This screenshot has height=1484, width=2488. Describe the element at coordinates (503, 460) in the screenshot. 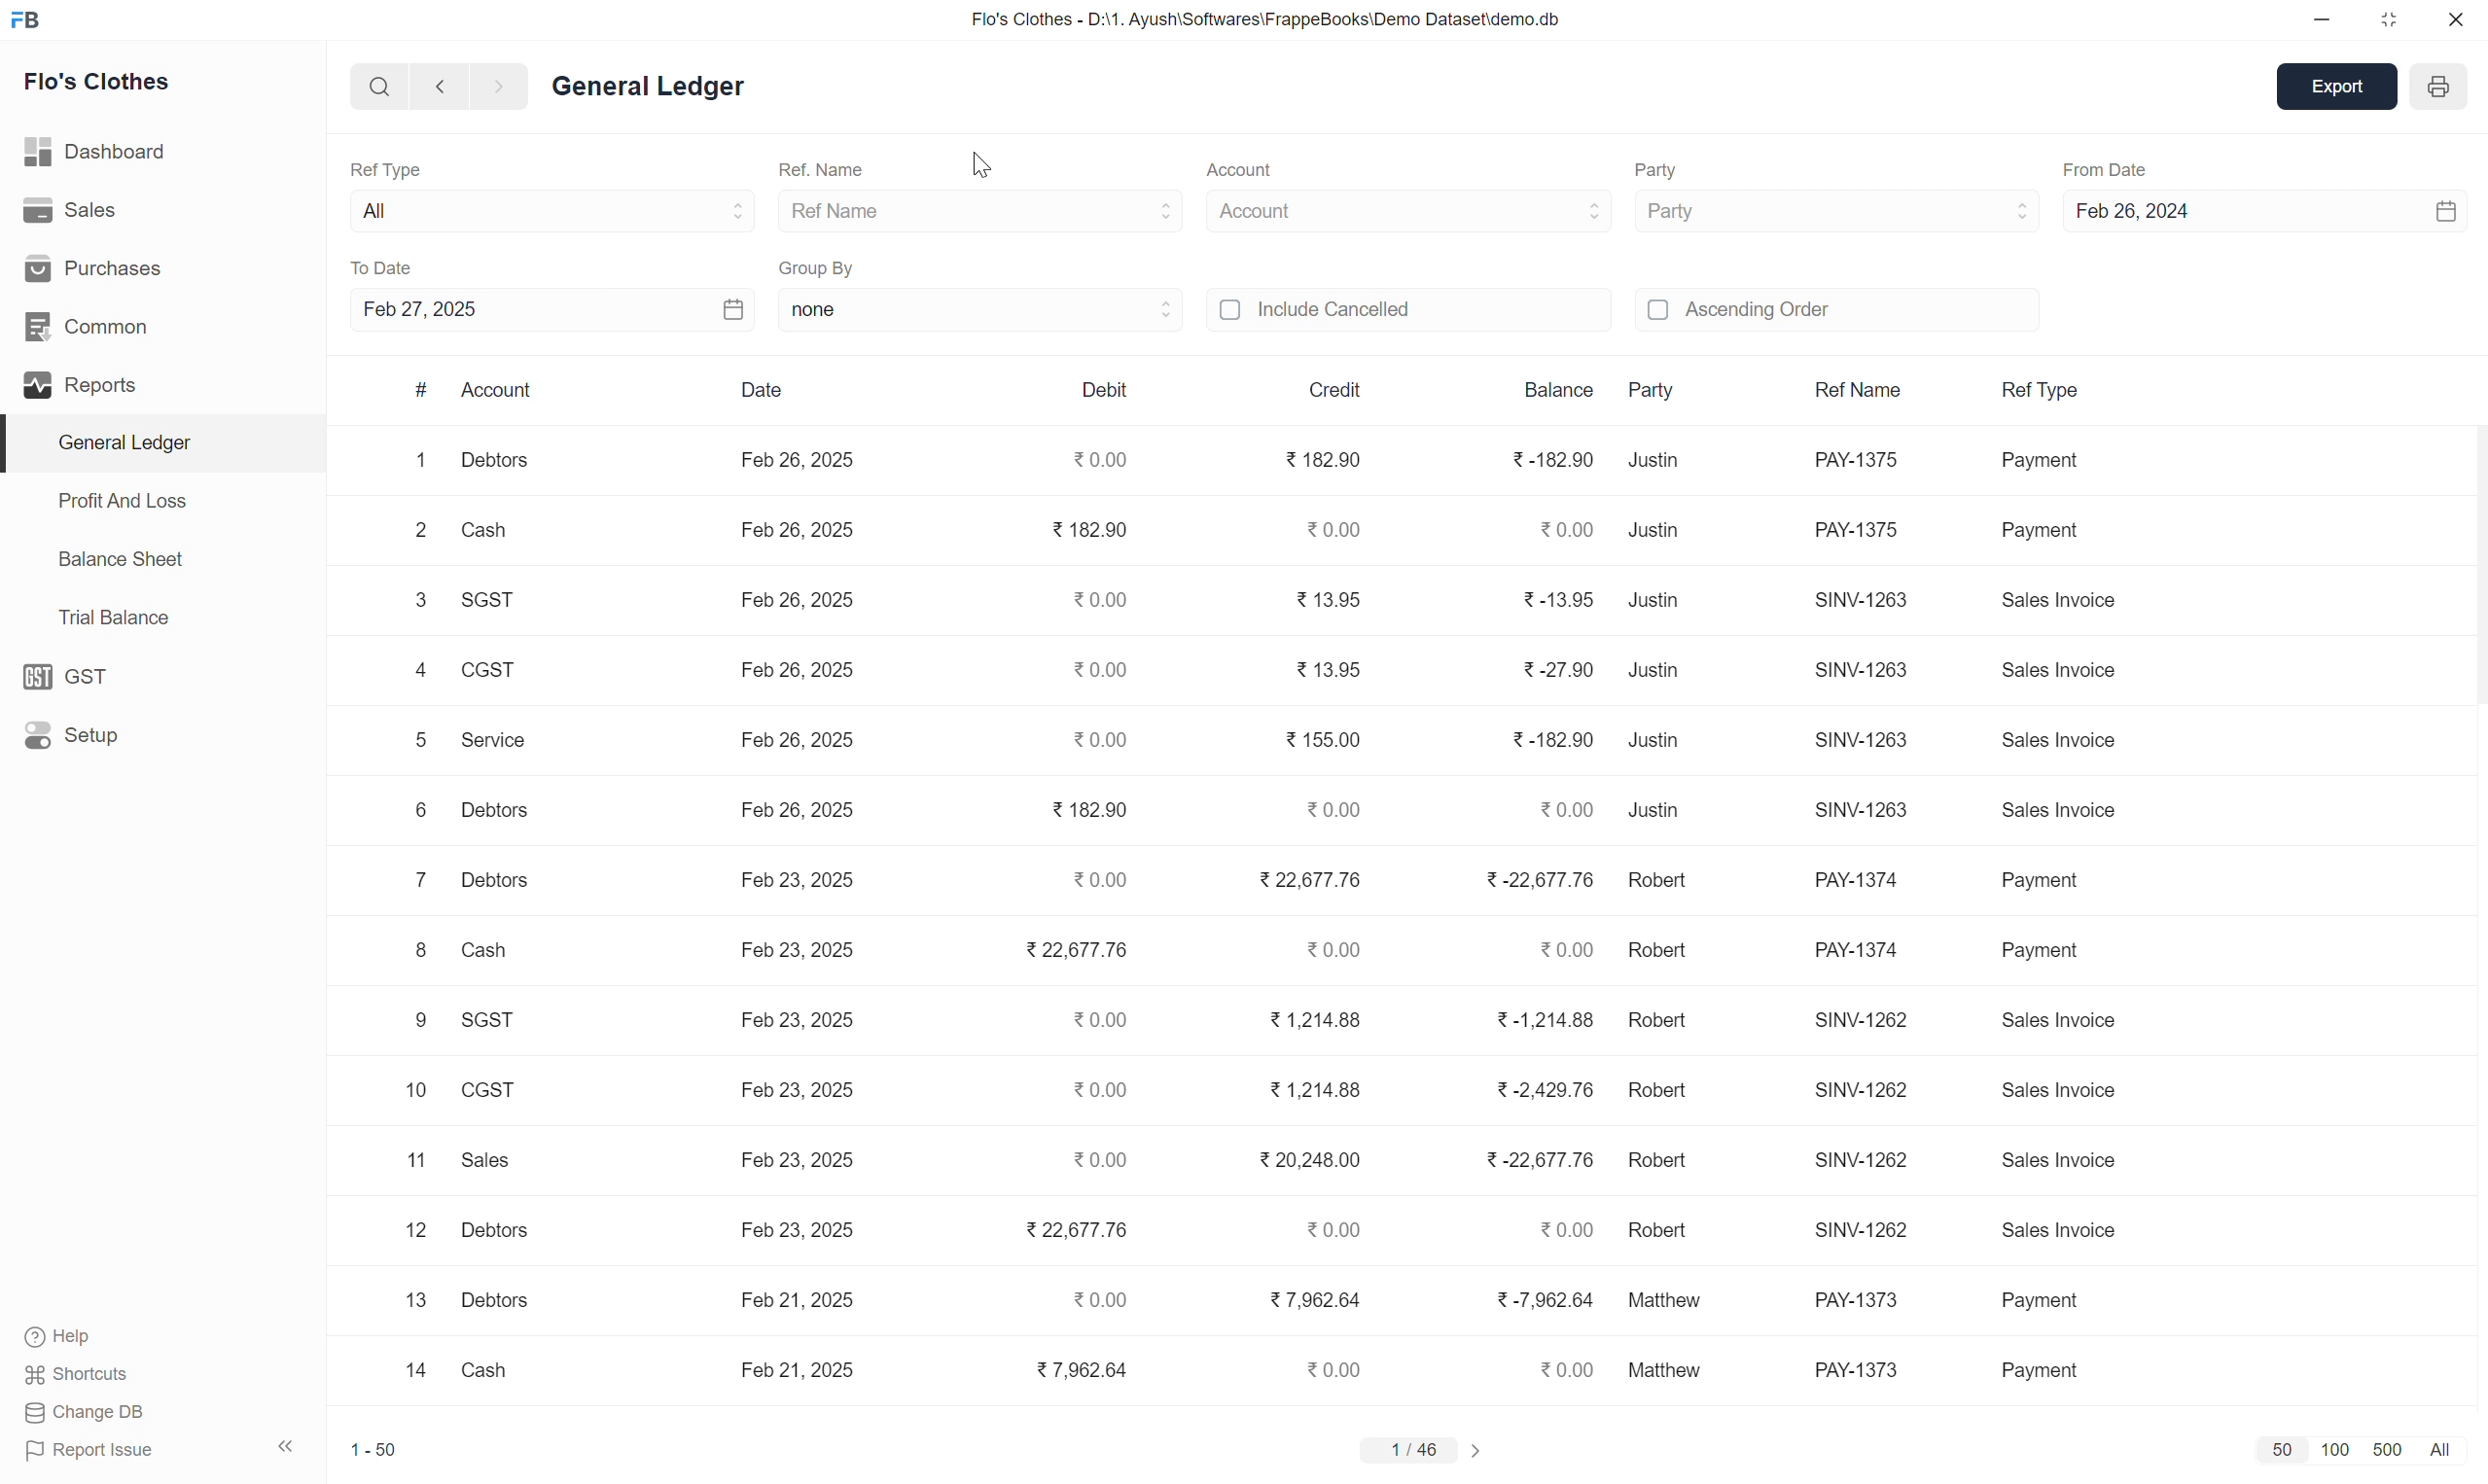

I see `debtors` at that location.